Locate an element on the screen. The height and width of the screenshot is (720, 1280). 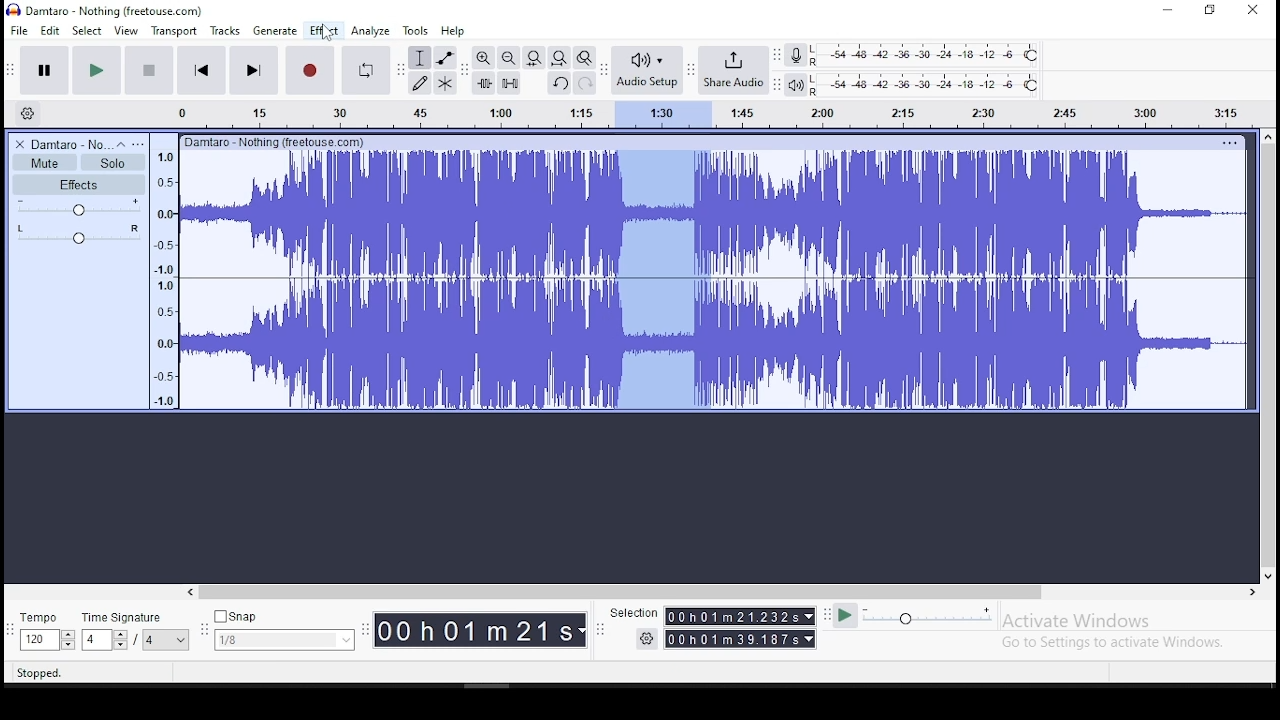
enable looping is located at coordinates (364, 71).